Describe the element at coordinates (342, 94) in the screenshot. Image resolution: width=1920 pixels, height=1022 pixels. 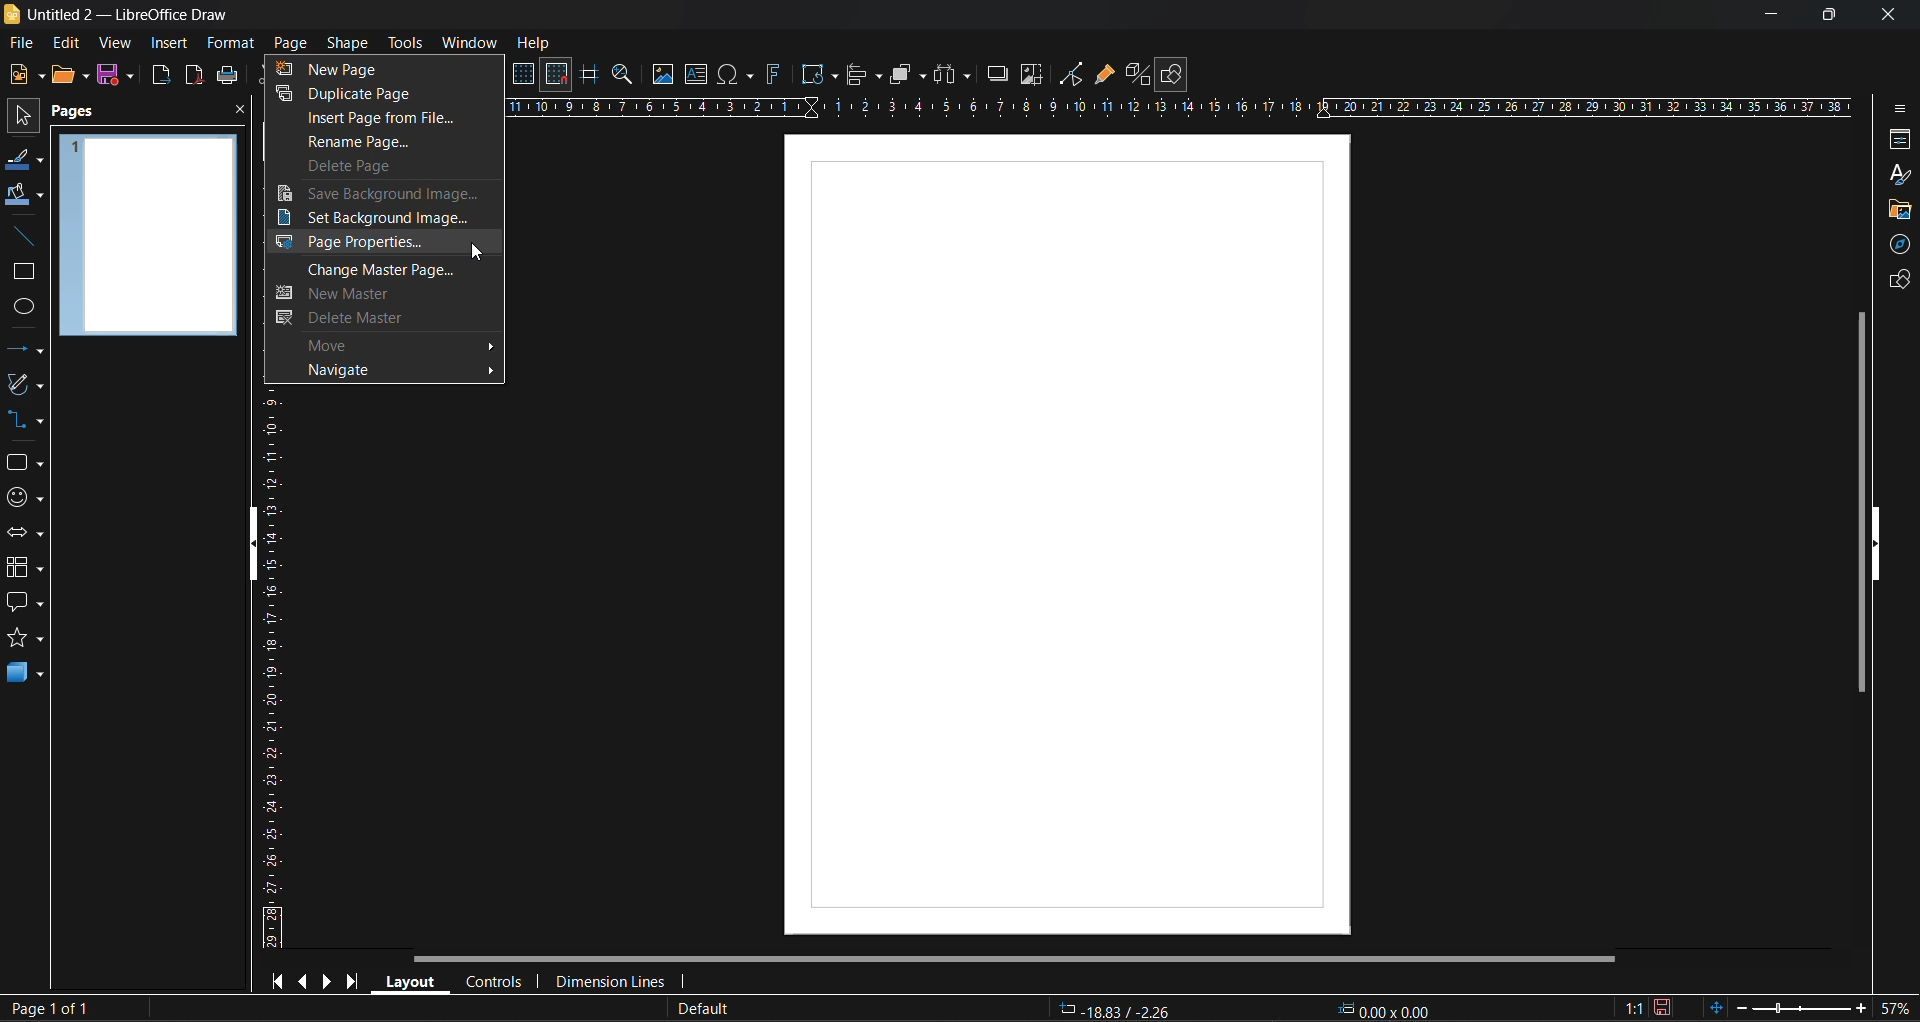
I see `duplicate page` at that location.